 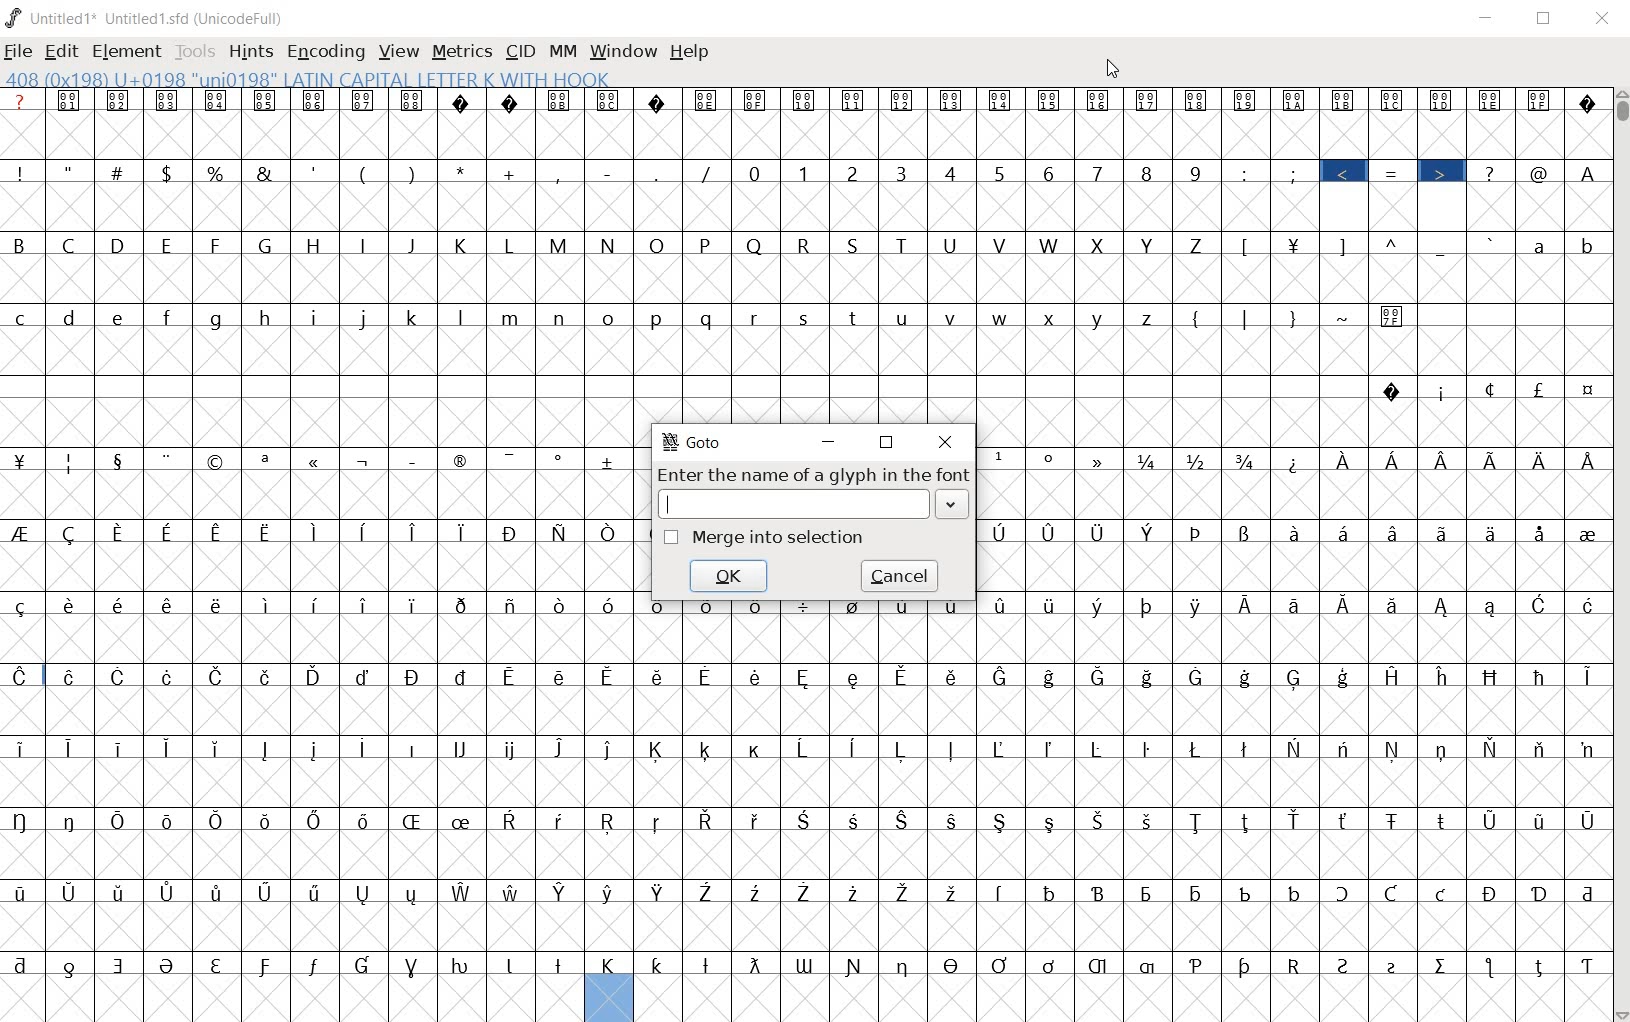 What do you see at coordinates (805, 856) in the screenshot?
I see `empty glyph slots` at bounding box center [805, 856].